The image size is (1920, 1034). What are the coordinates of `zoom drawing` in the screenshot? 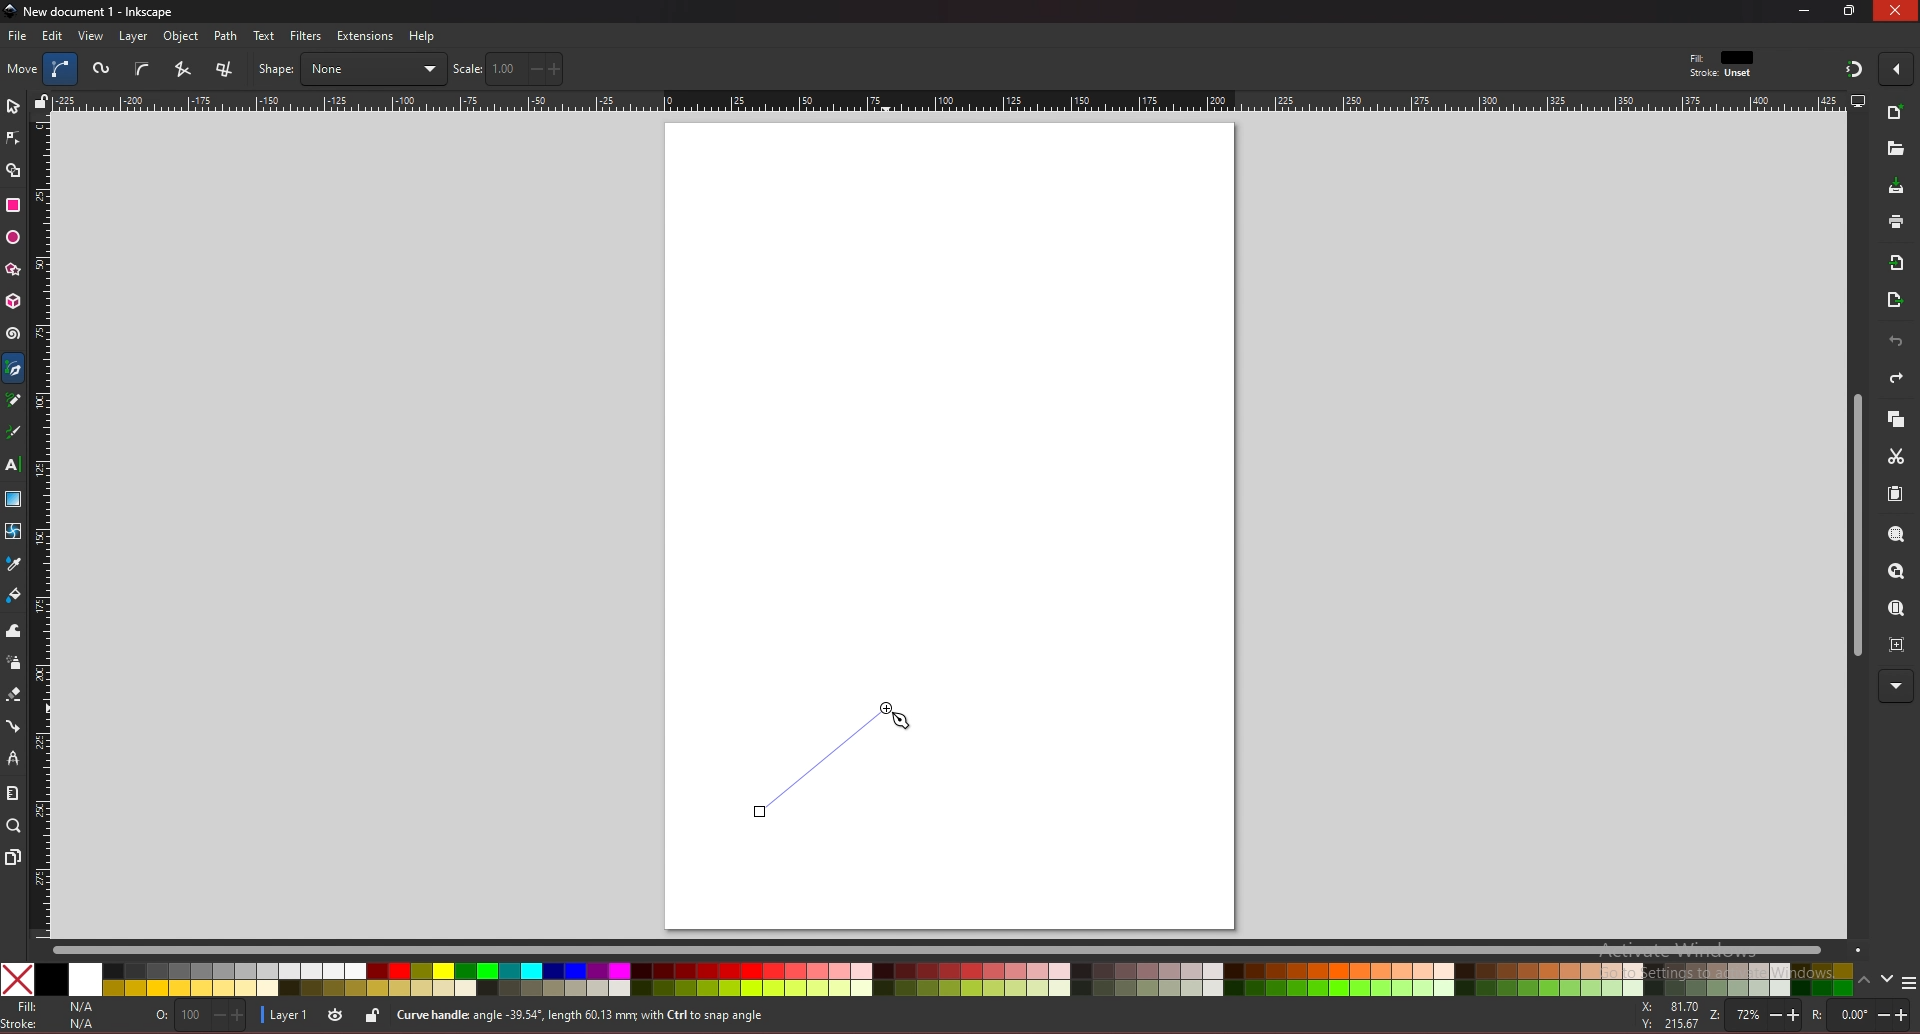 It's located at (1895, 572).